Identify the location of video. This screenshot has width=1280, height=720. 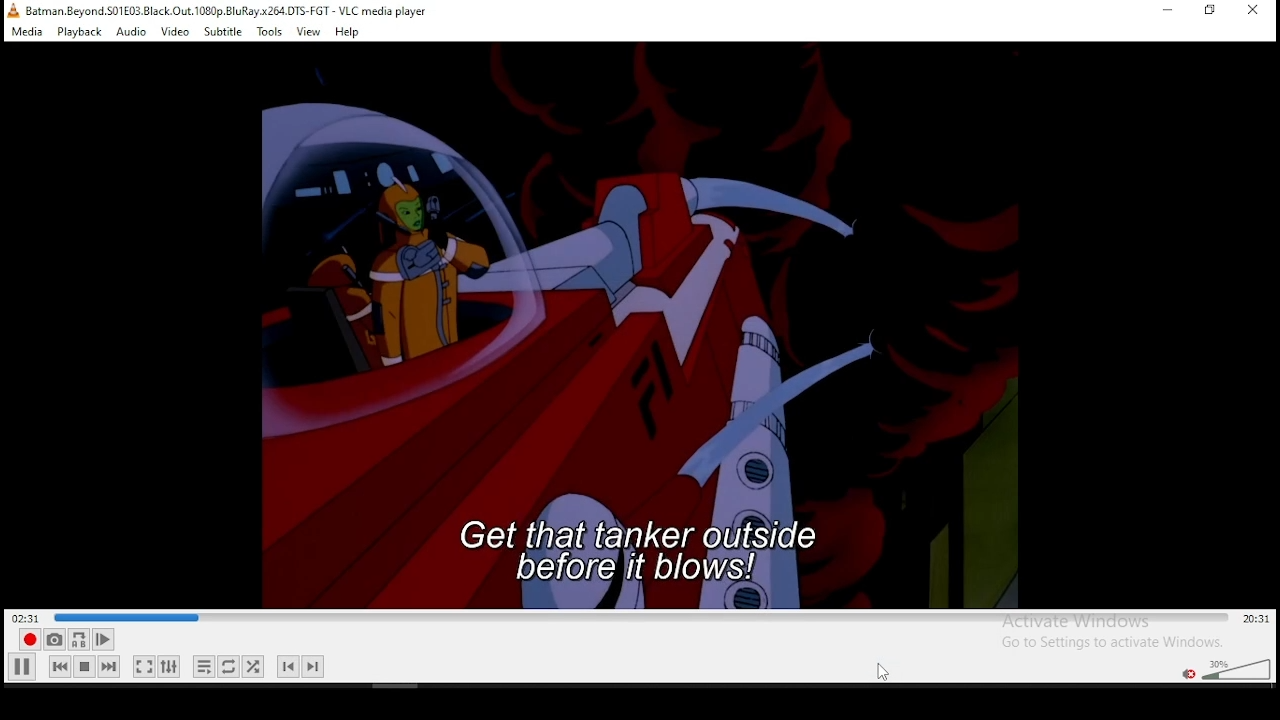
(641, 274).